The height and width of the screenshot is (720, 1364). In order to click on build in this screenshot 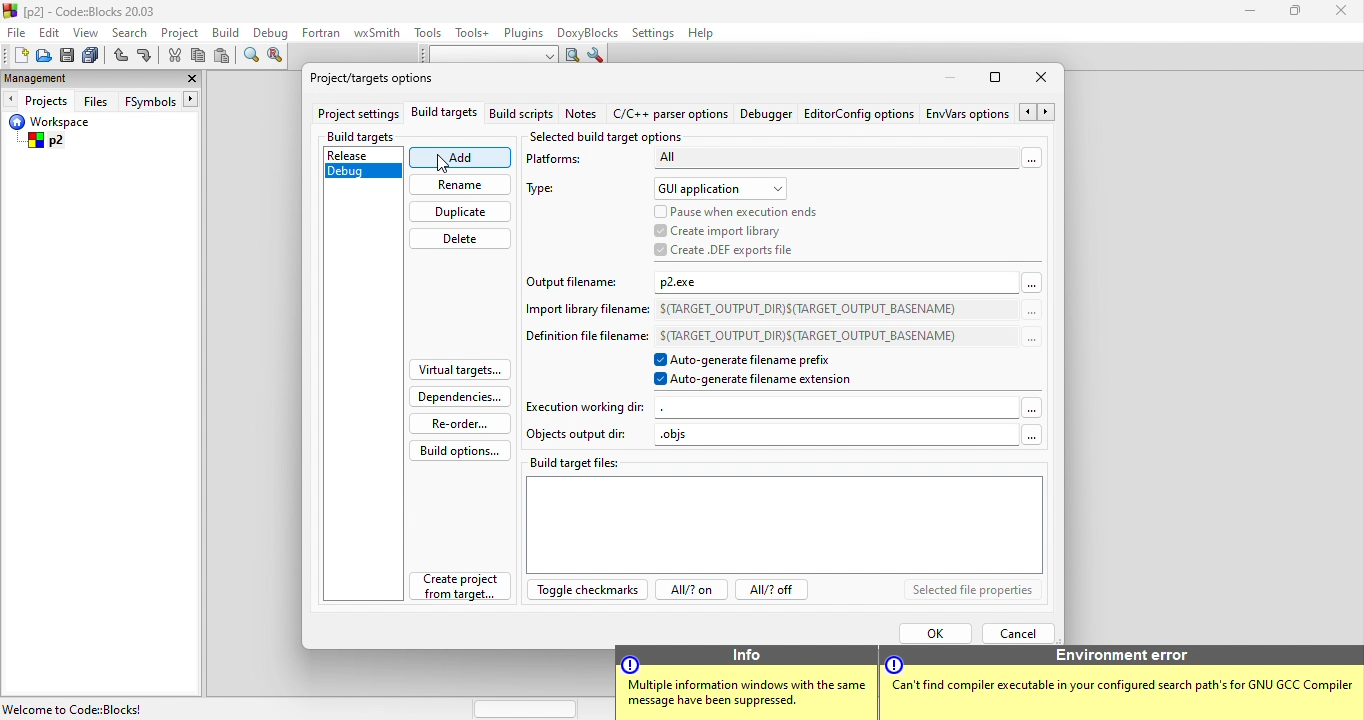, I will do `click(231, 34)`.